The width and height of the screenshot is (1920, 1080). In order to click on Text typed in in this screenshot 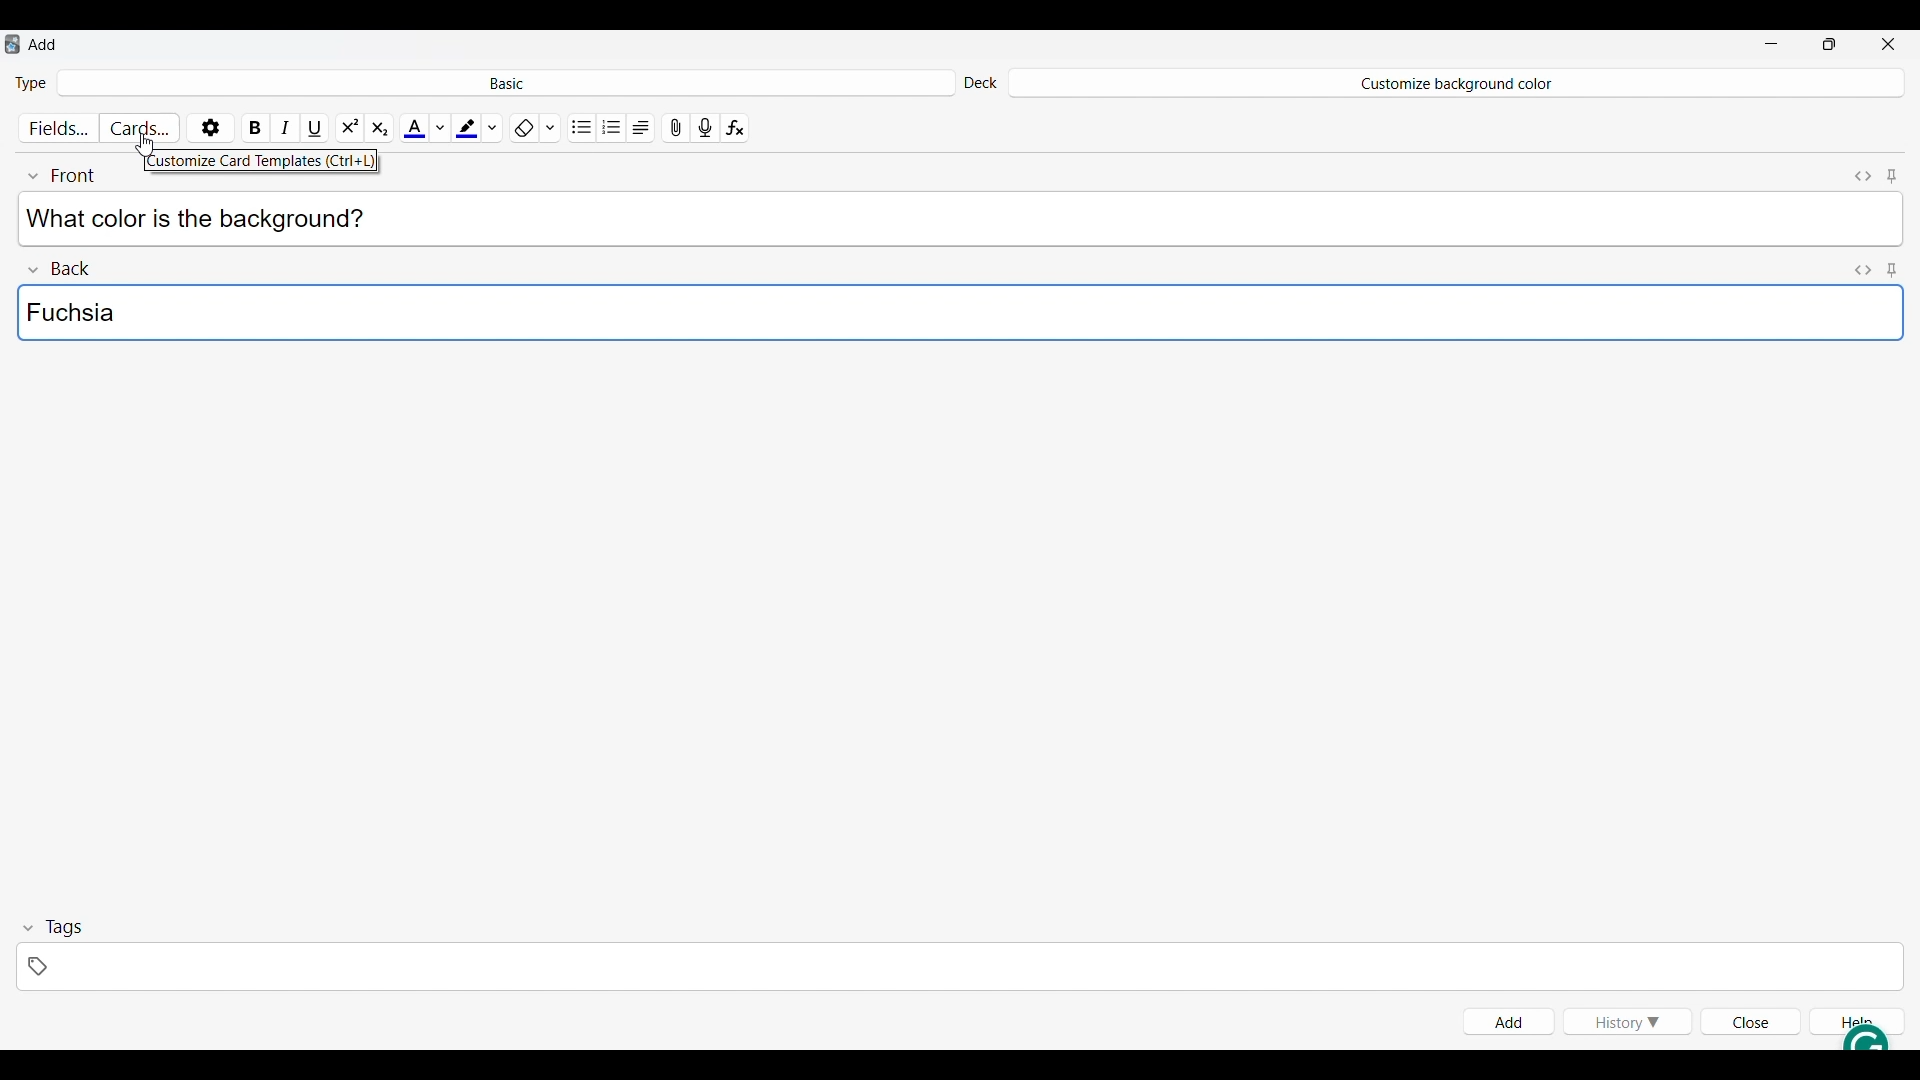, I will do `click(204, 218)`.